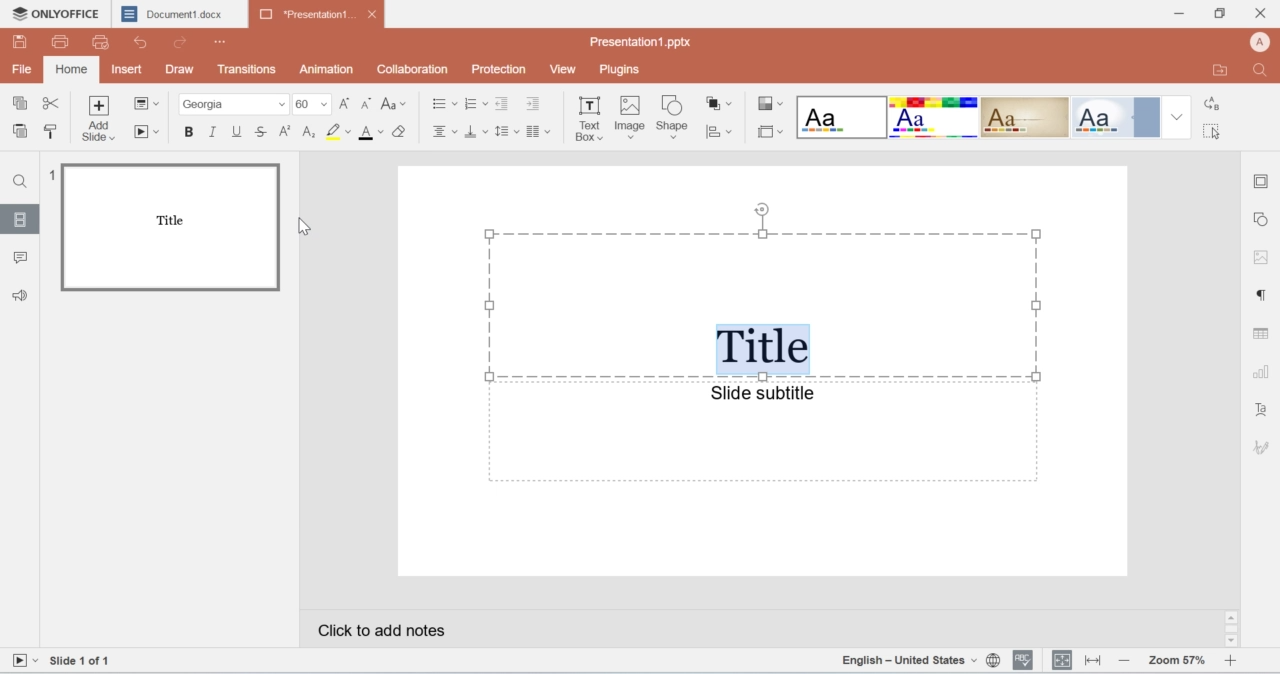 The width and height of the screenshot is (1280, 674). I want to click on Cursor, so click(311, 228).